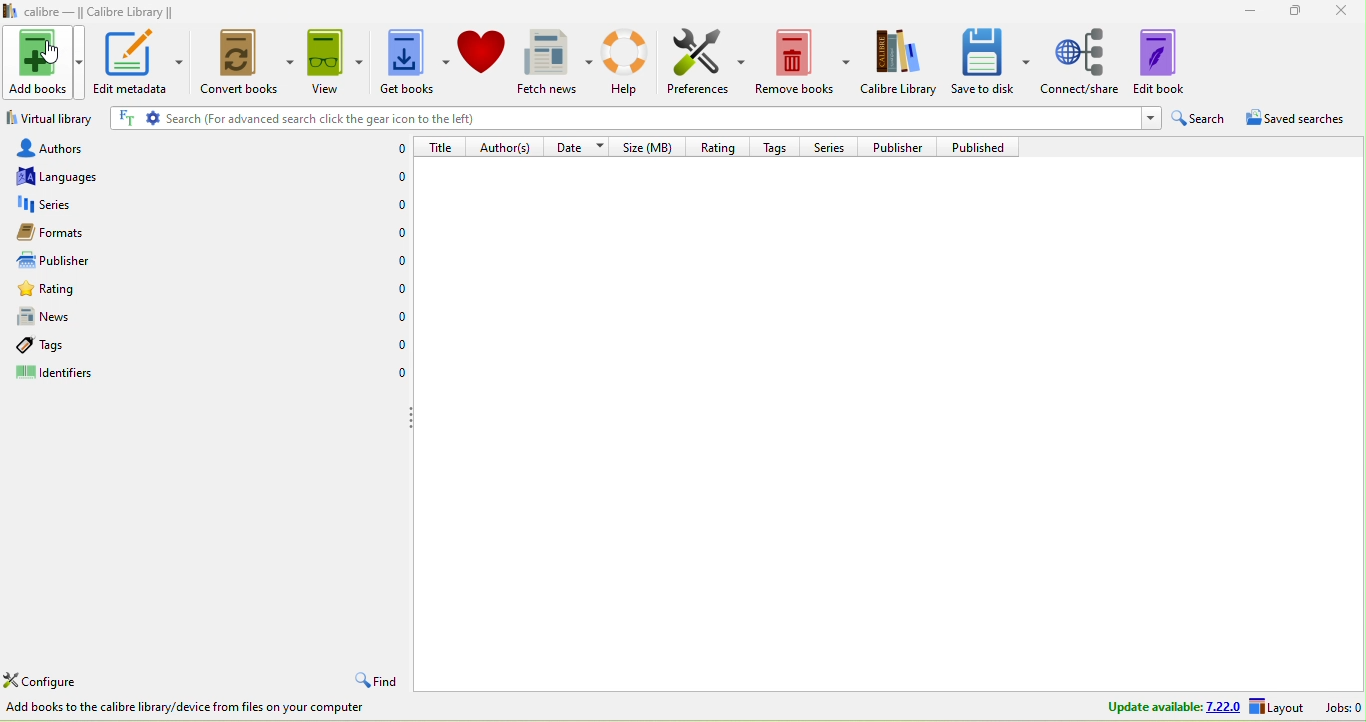 The width and height of the screenshot is (1366, 722). Describe the element at coordinates (91, 235) in the screenshot. I see `formats` at that location.